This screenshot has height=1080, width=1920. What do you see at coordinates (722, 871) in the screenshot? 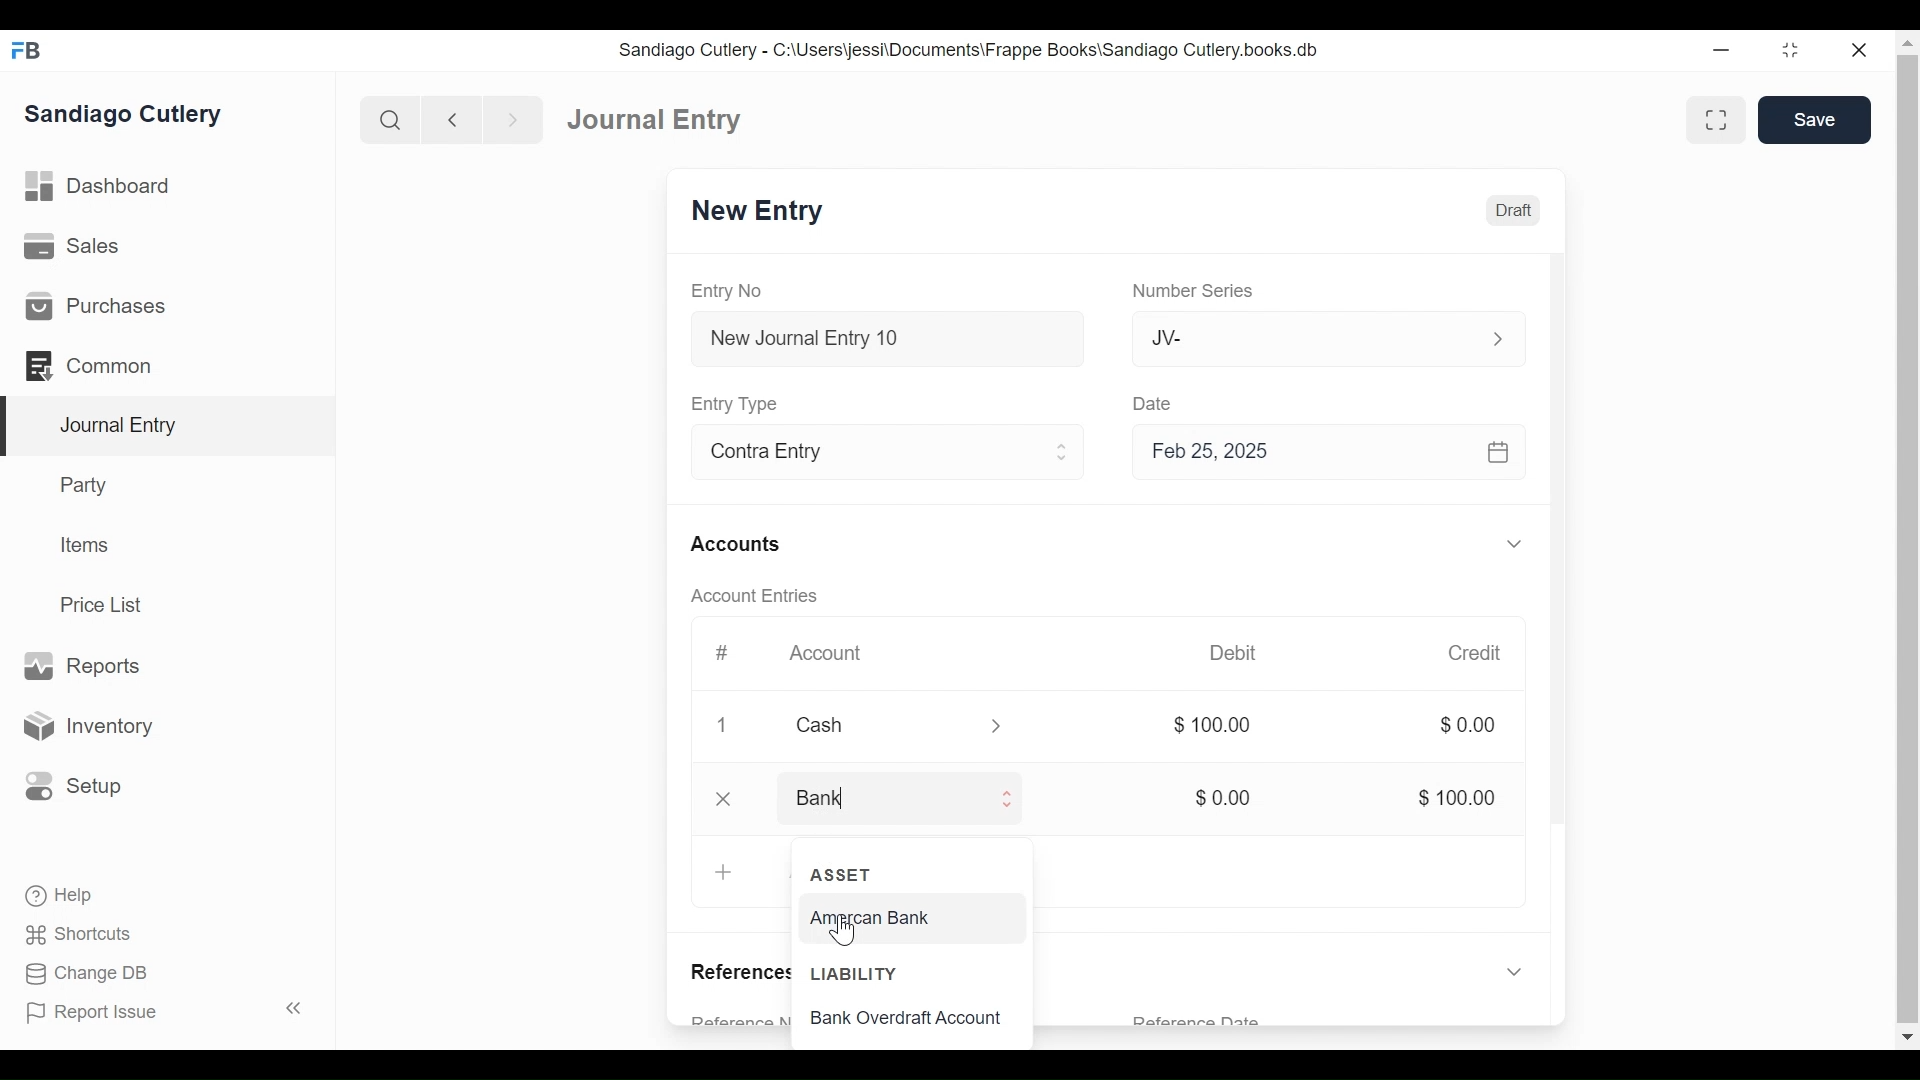
I see `+` at bounding box center [722, 871].